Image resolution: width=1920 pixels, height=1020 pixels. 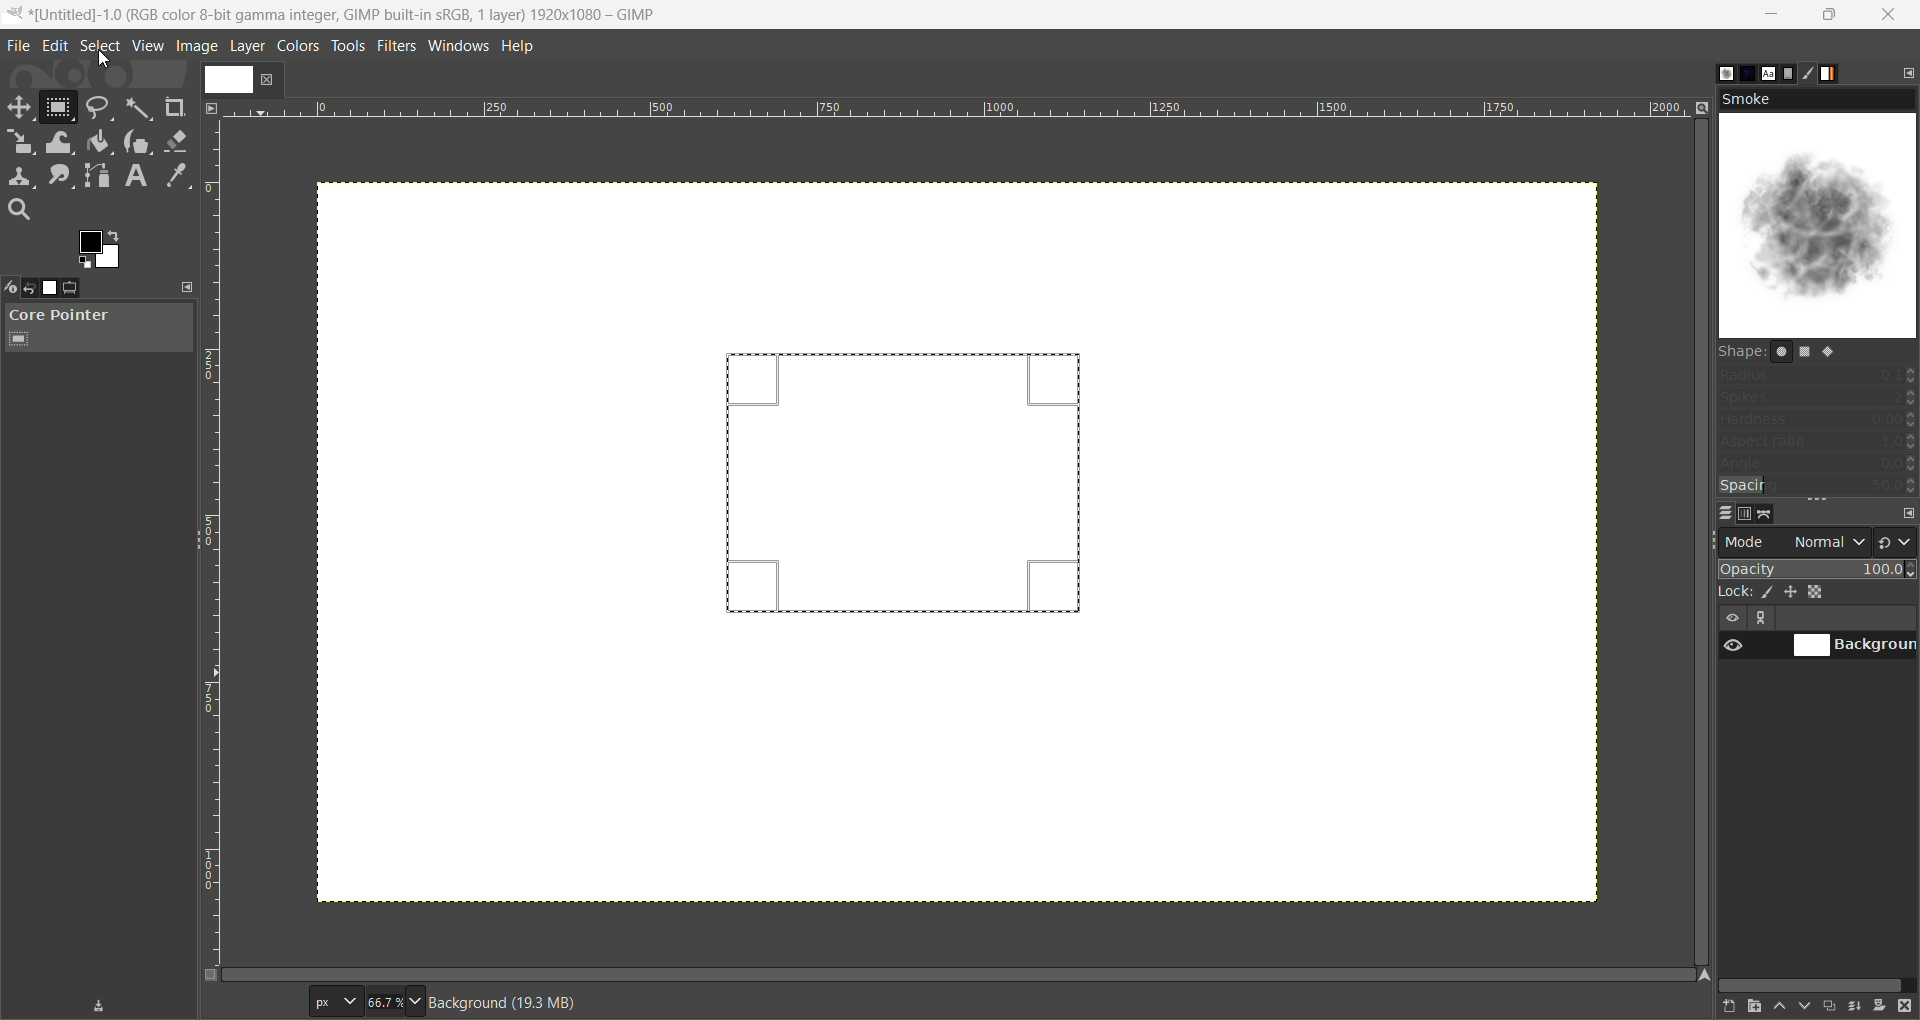 What do you see at coordinates (59, 178) in the screenshot?
I see `smudge tool` at bounding box center [59, 178].